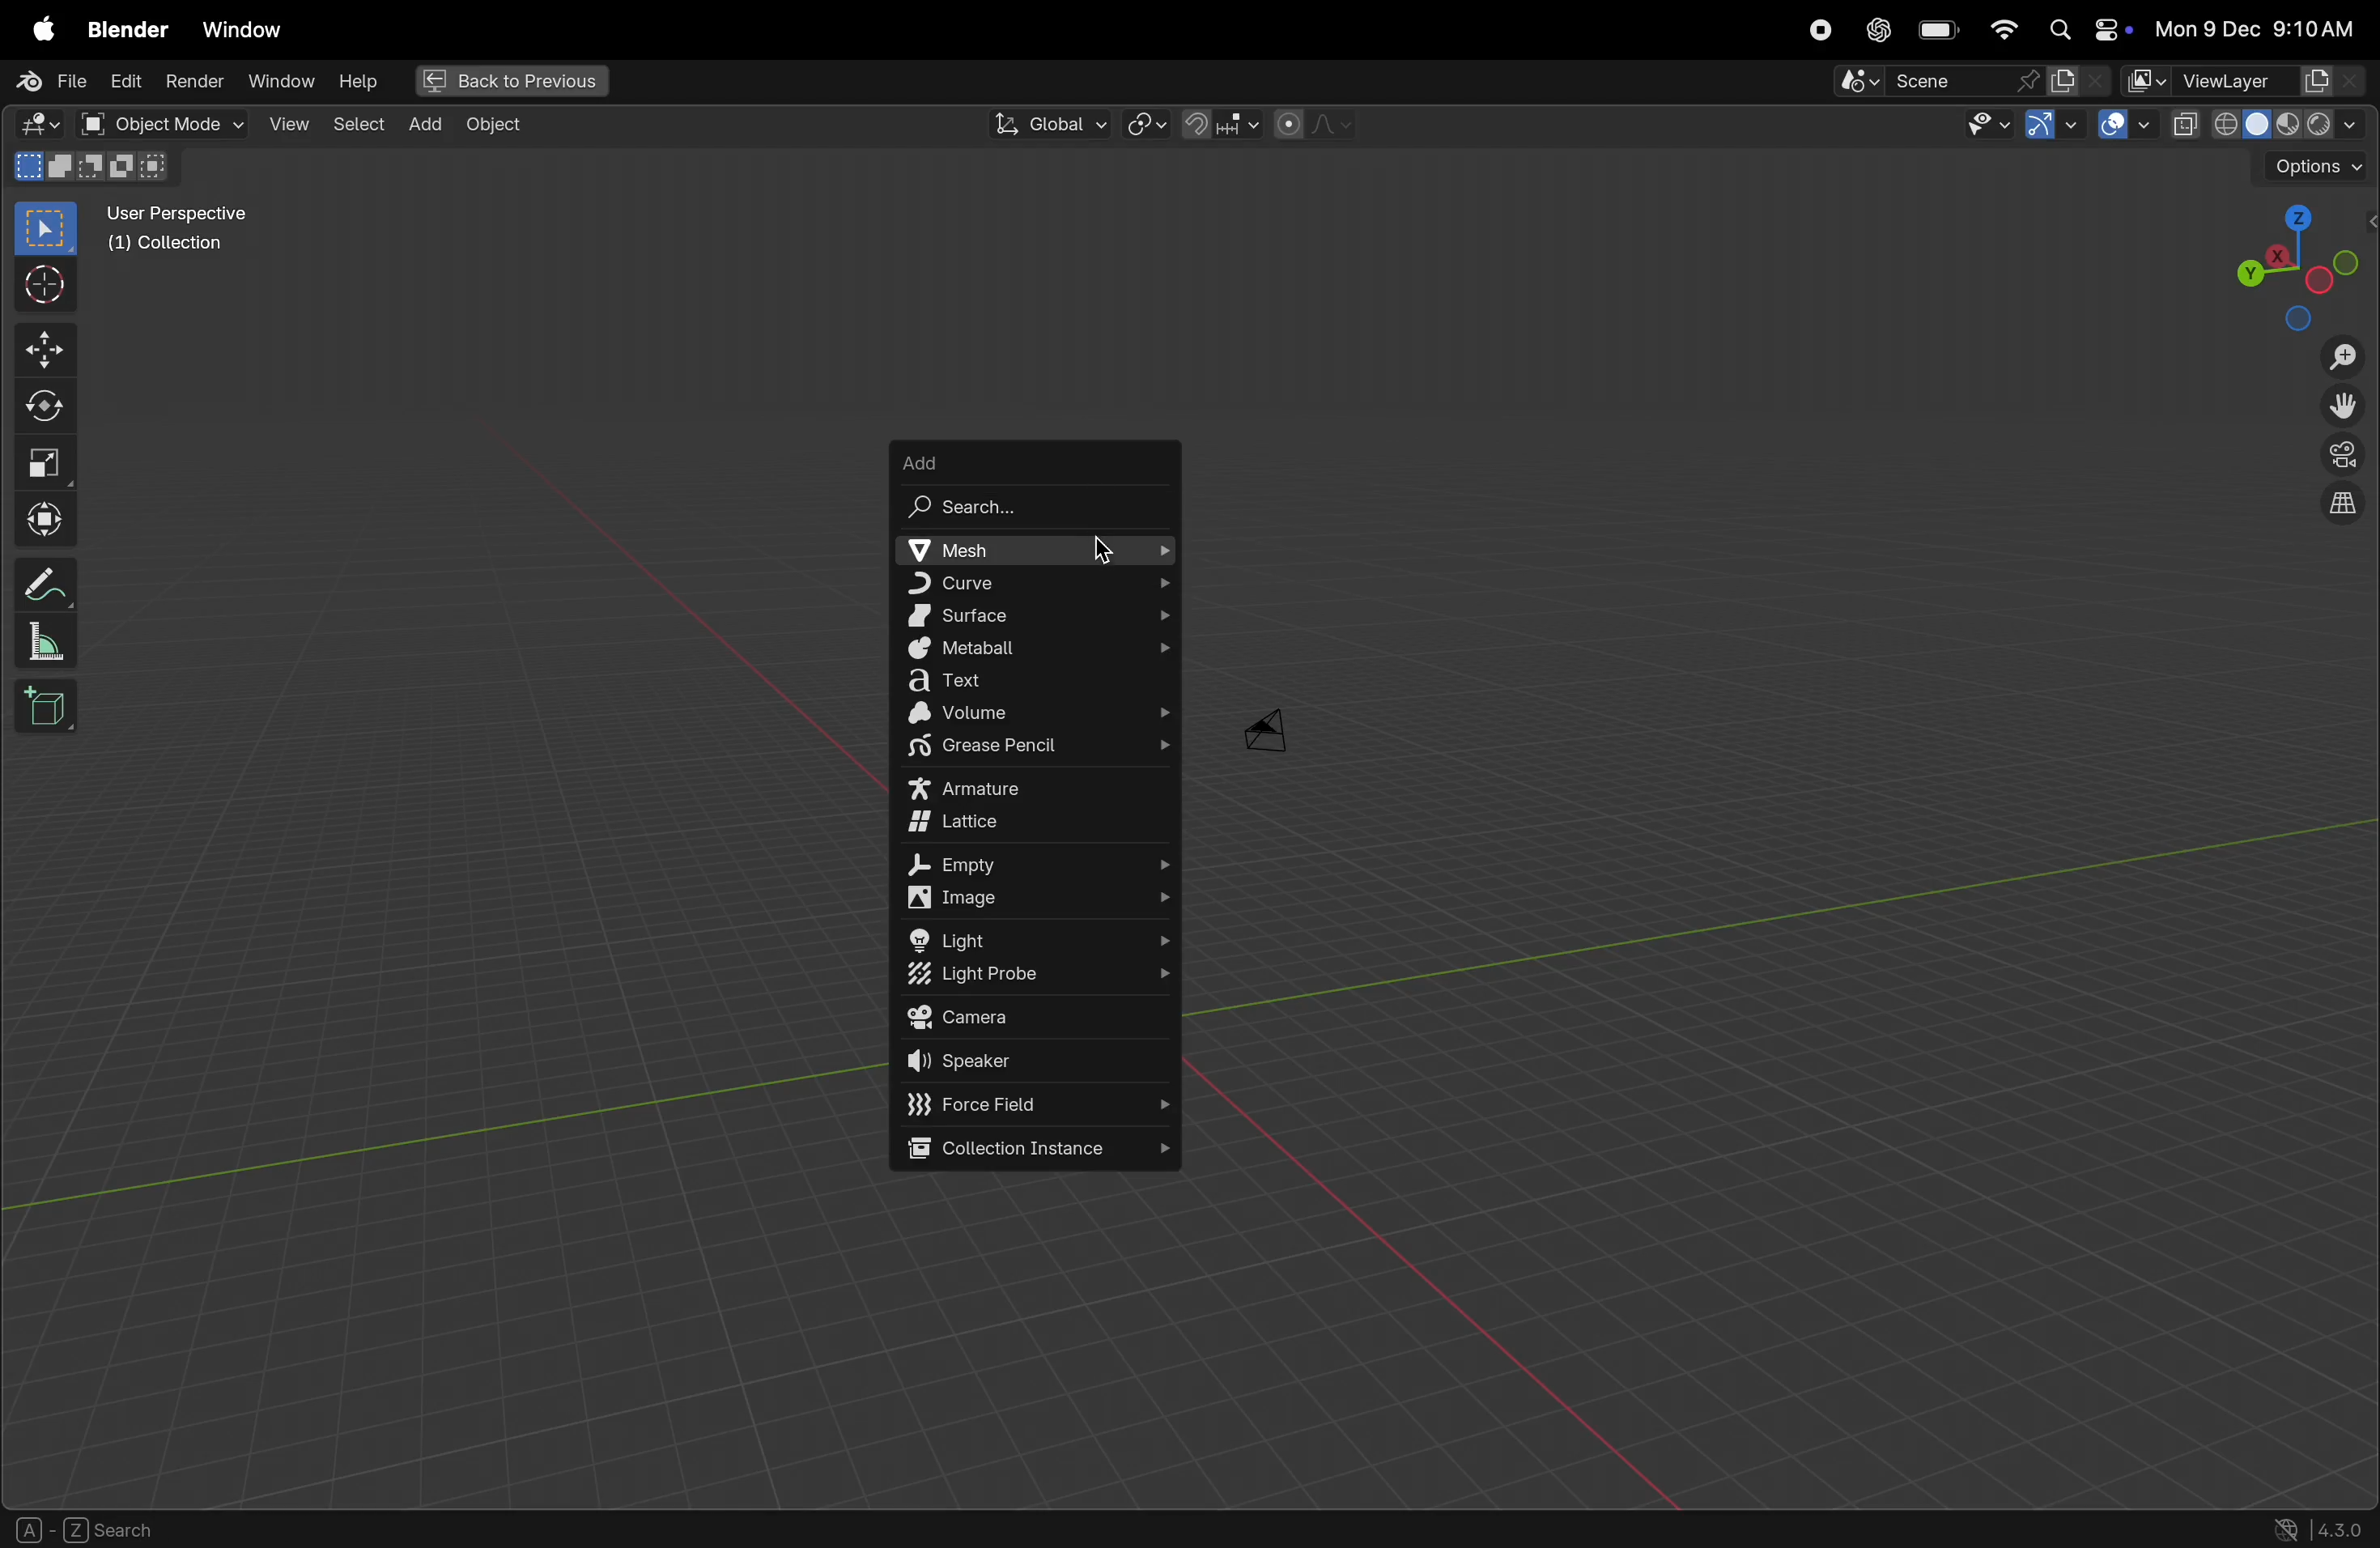 The height and width of the screenshot is (1548, 2380). I want to click on global, so click(1045, 125).